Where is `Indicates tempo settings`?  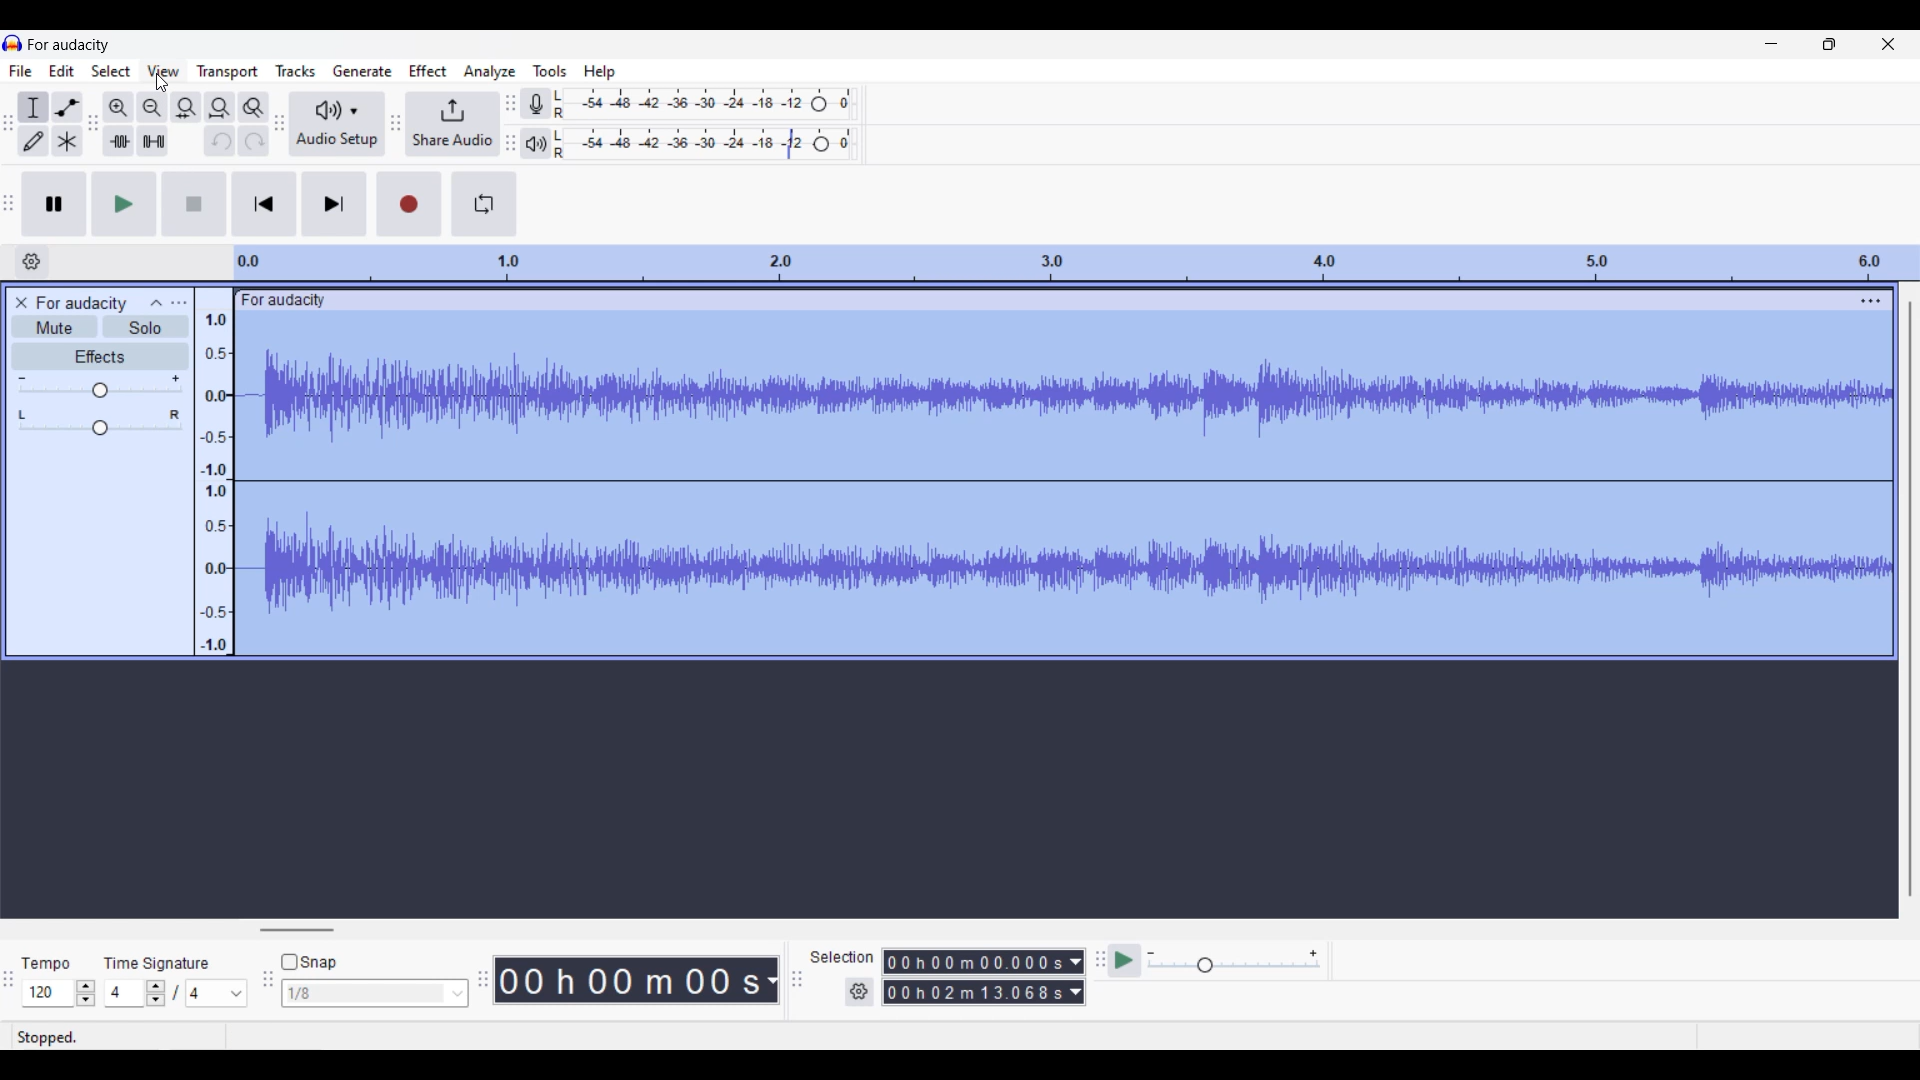
Indicates tempo settings is located at coordinates (45, 964).